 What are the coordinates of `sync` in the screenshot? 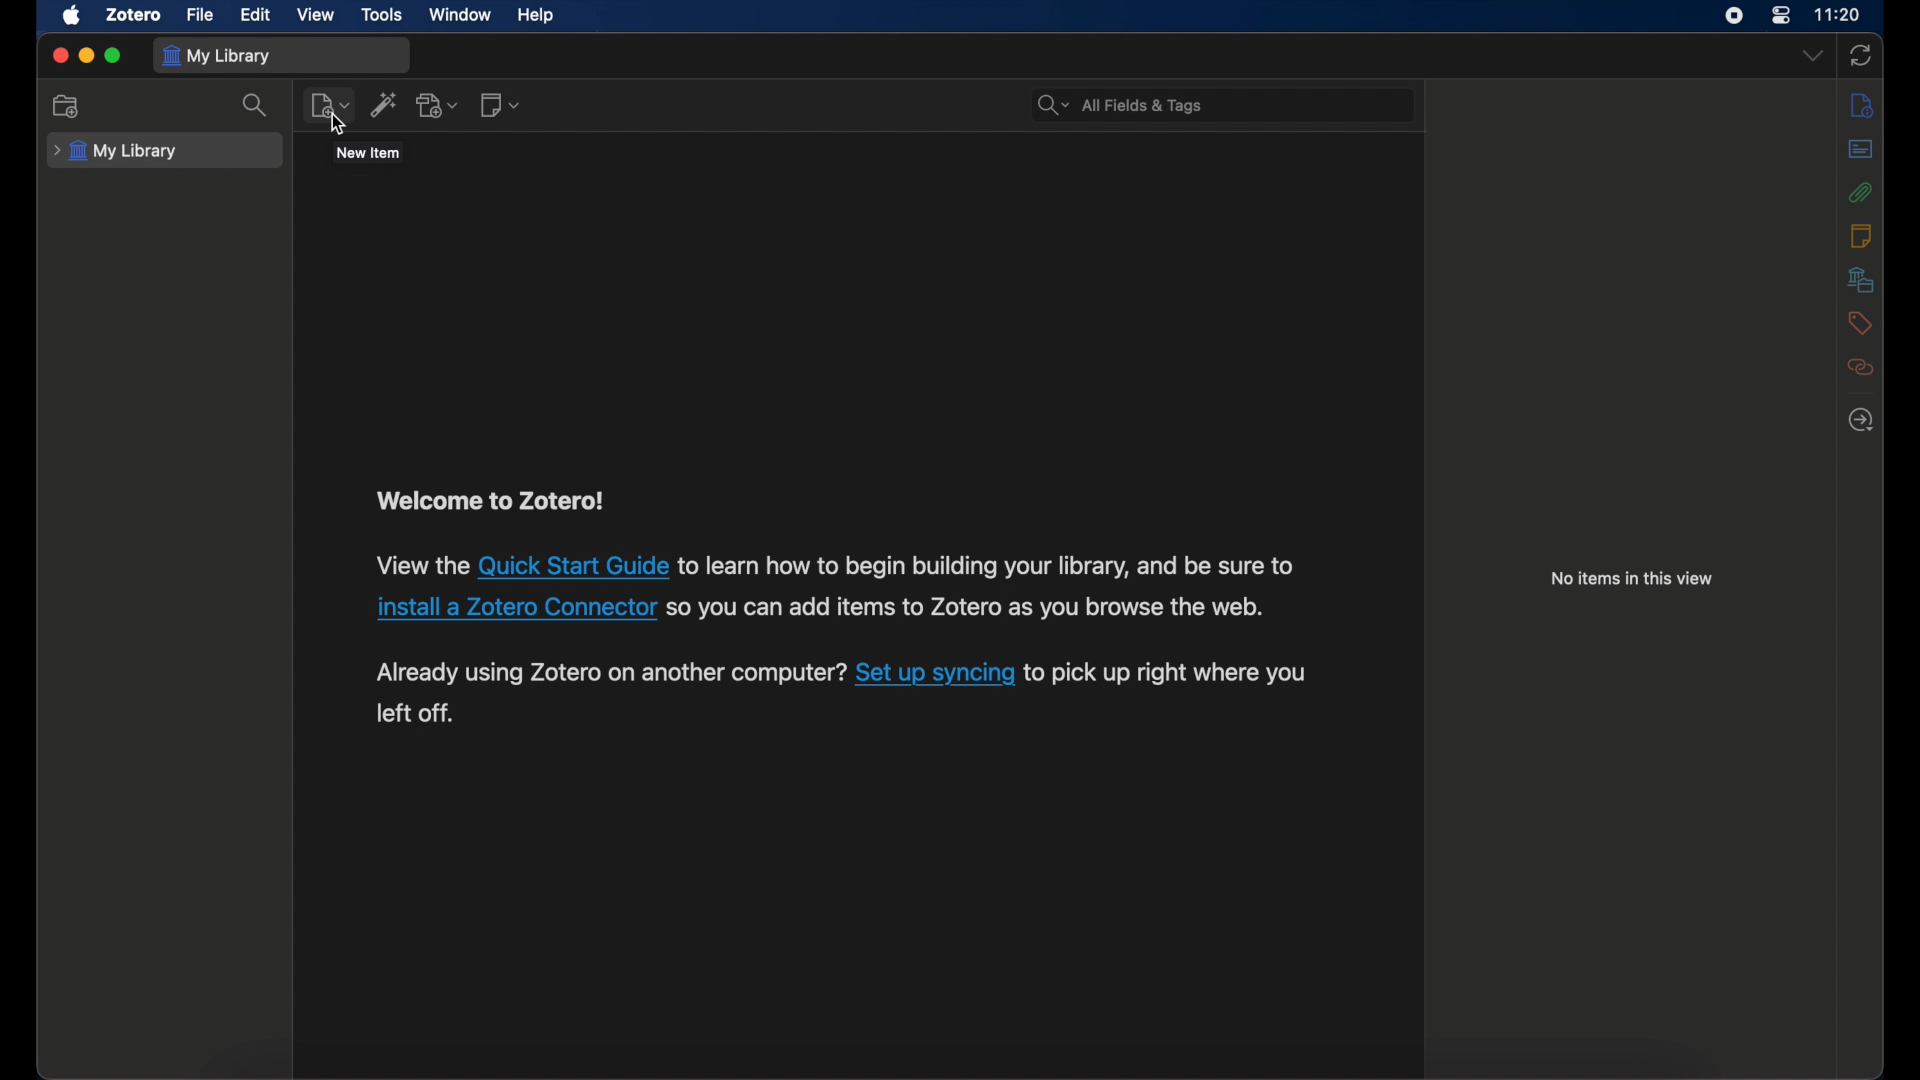 It's located at (1861, 55).